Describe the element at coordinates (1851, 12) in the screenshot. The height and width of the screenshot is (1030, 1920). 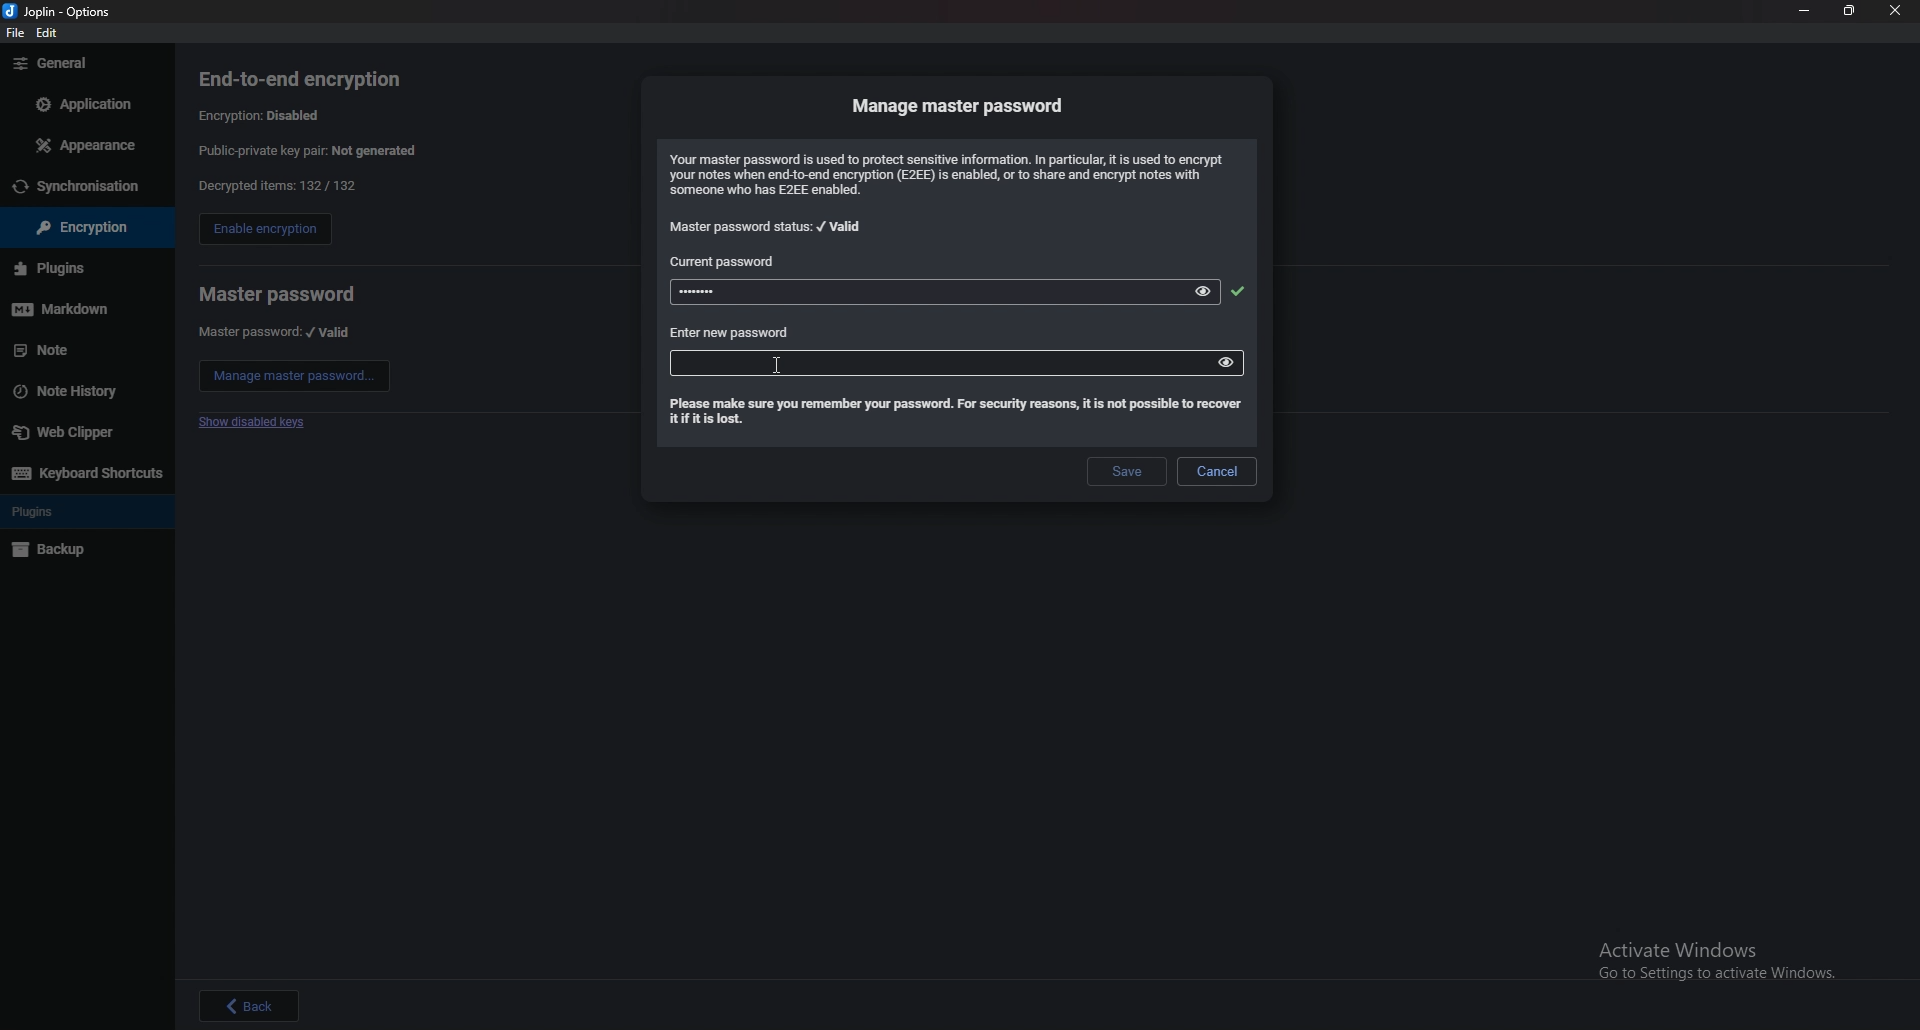
I see `resize` at that location.